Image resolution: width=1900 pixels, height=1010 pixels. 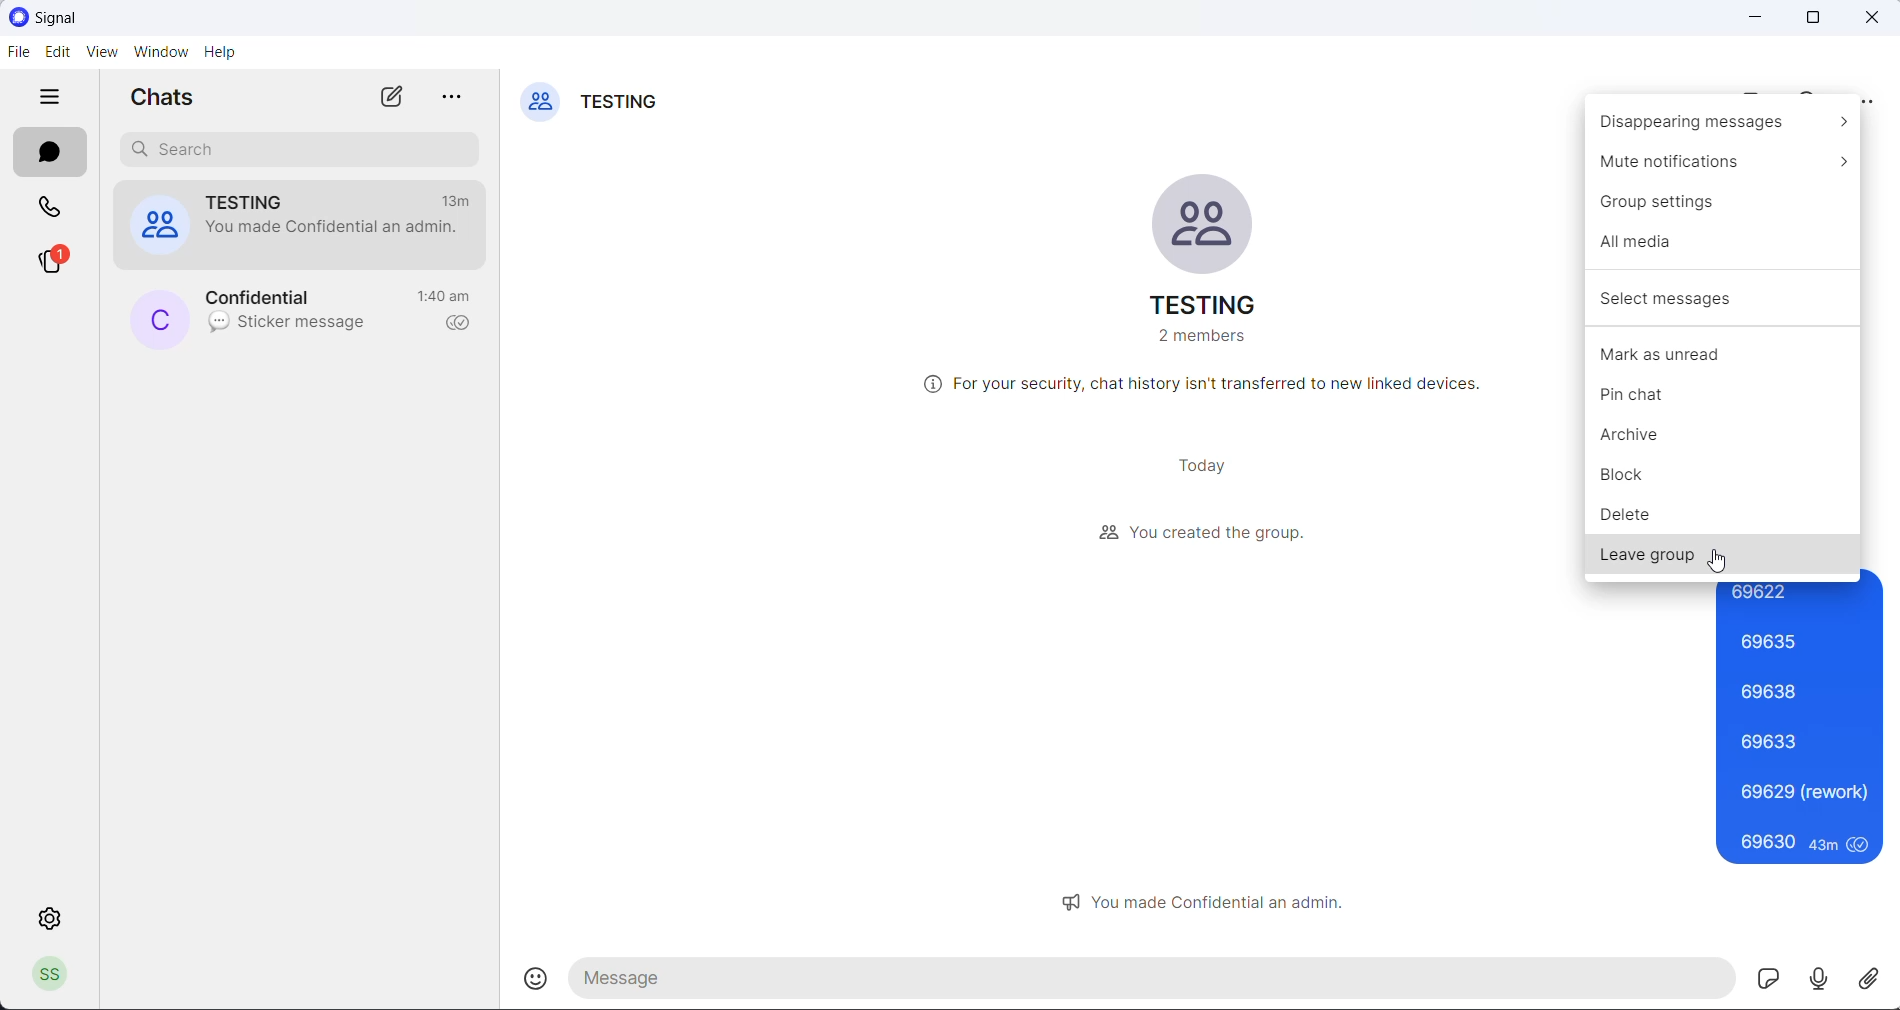 I want to click on group cover photo, so click(x=157, y=228).